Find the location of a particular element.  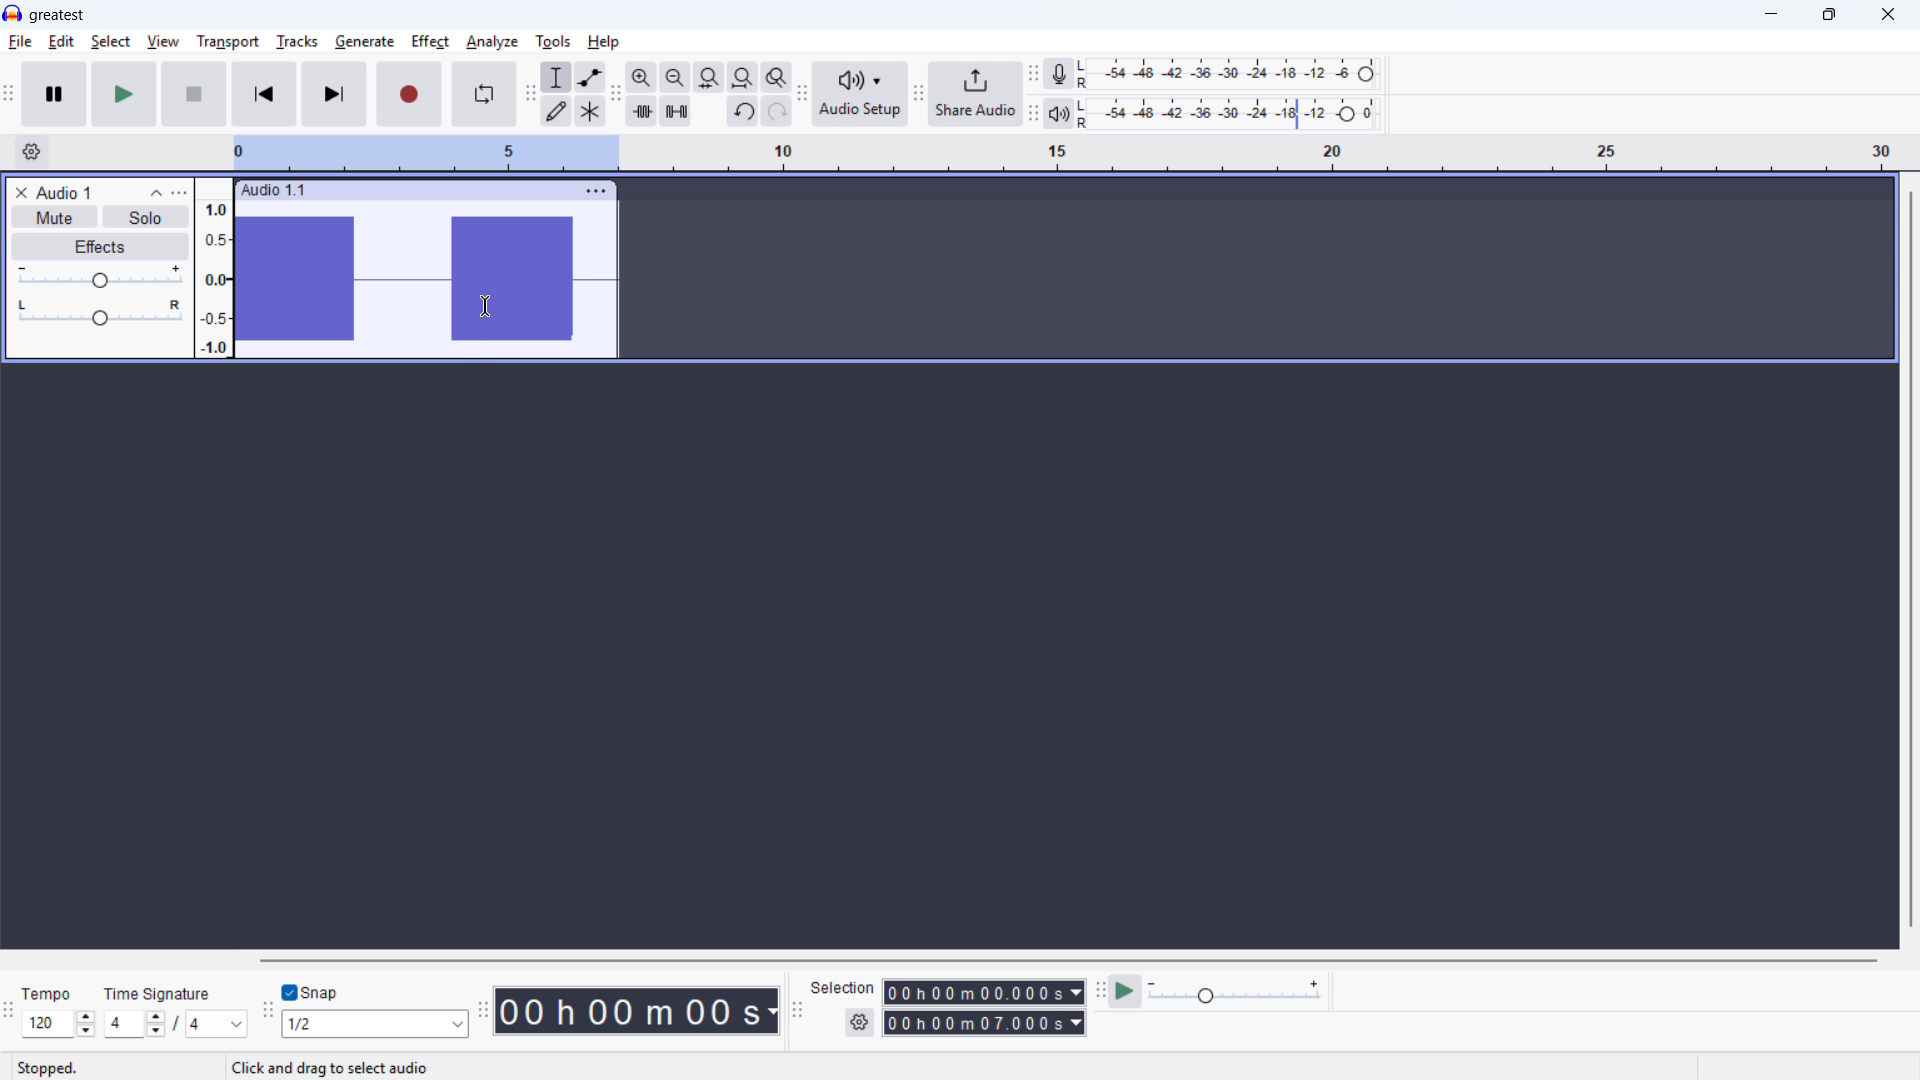

Silence audio selection  is located at coordinates (675, 111).